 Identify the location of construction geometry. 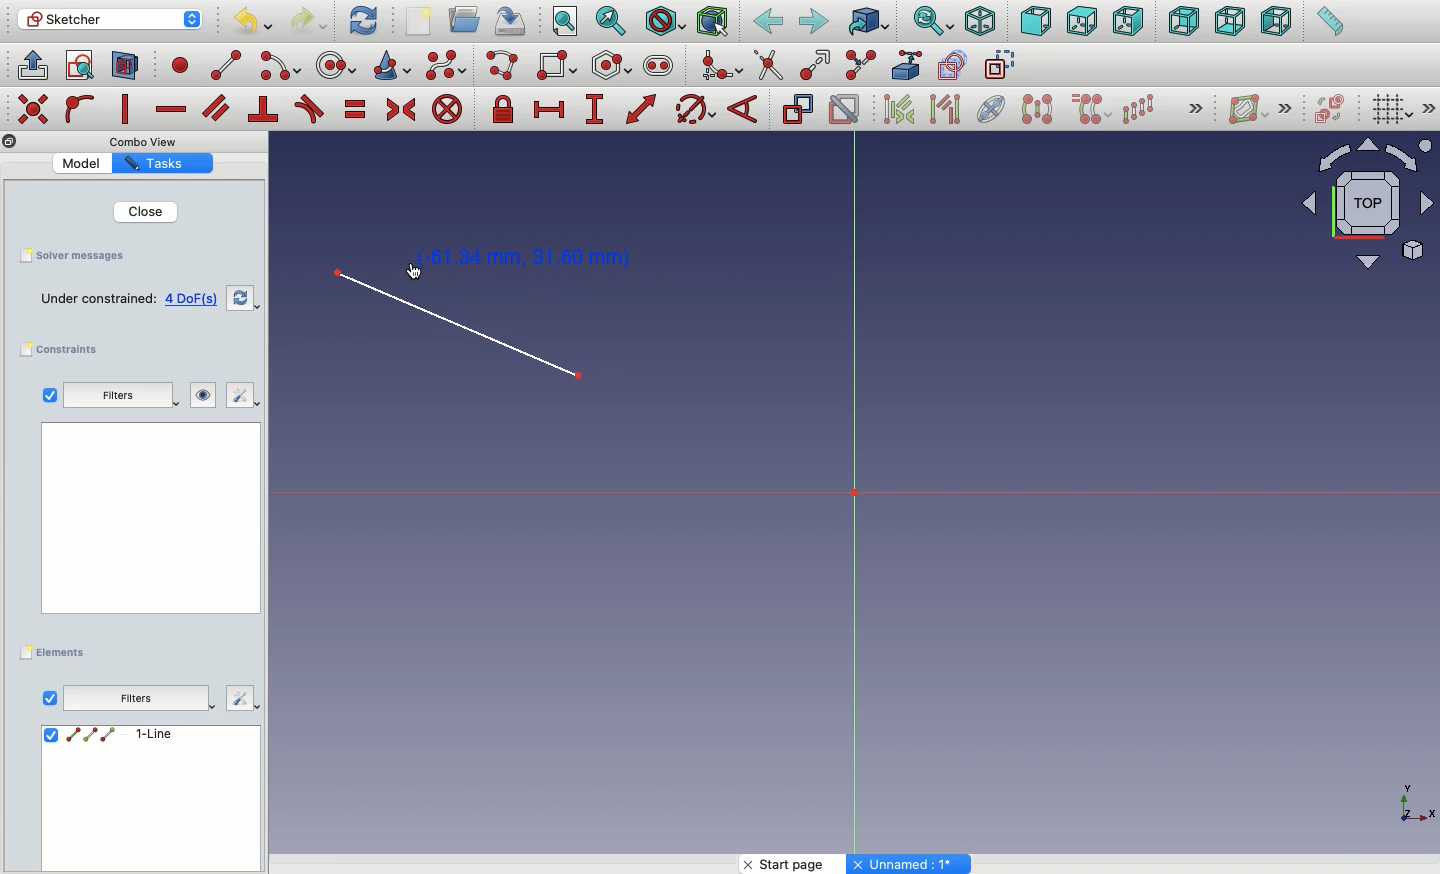
(1003, 66).